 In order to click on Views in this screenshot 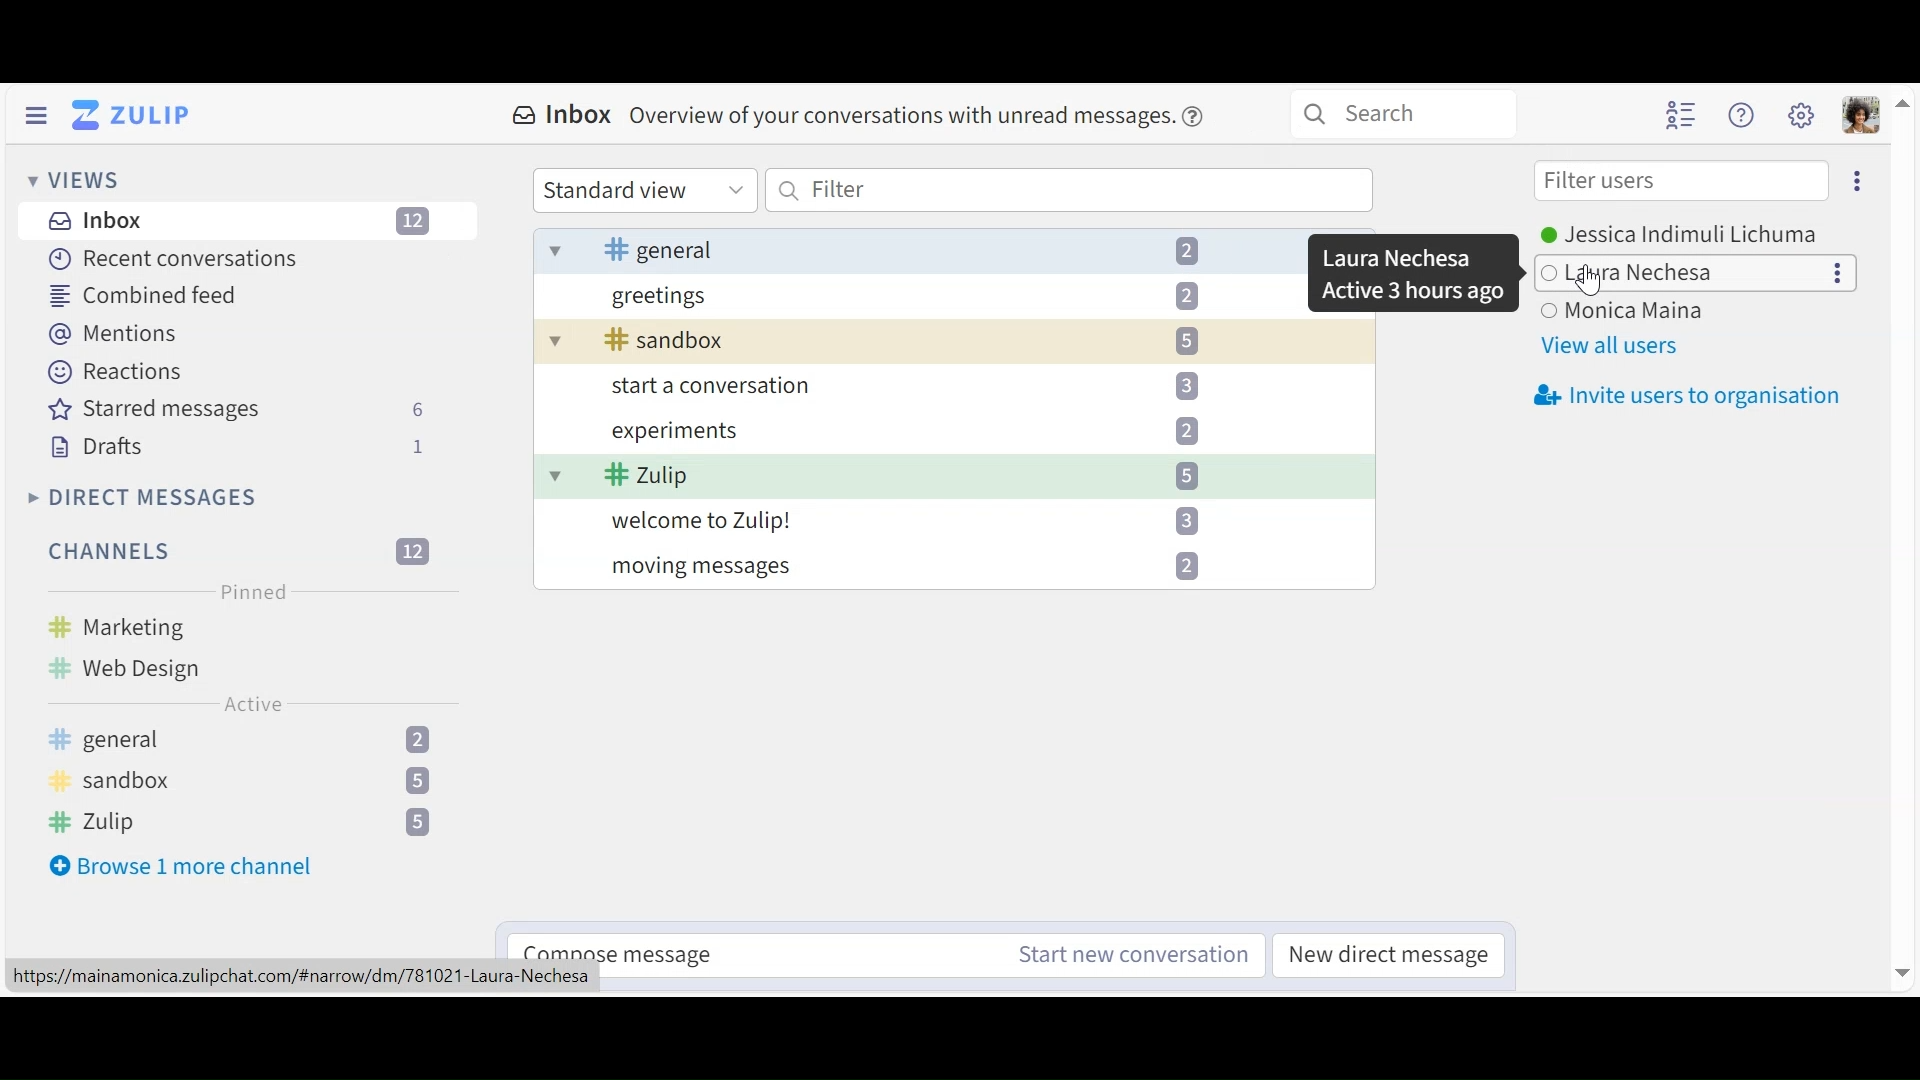, I will do `click(77, 182)`.